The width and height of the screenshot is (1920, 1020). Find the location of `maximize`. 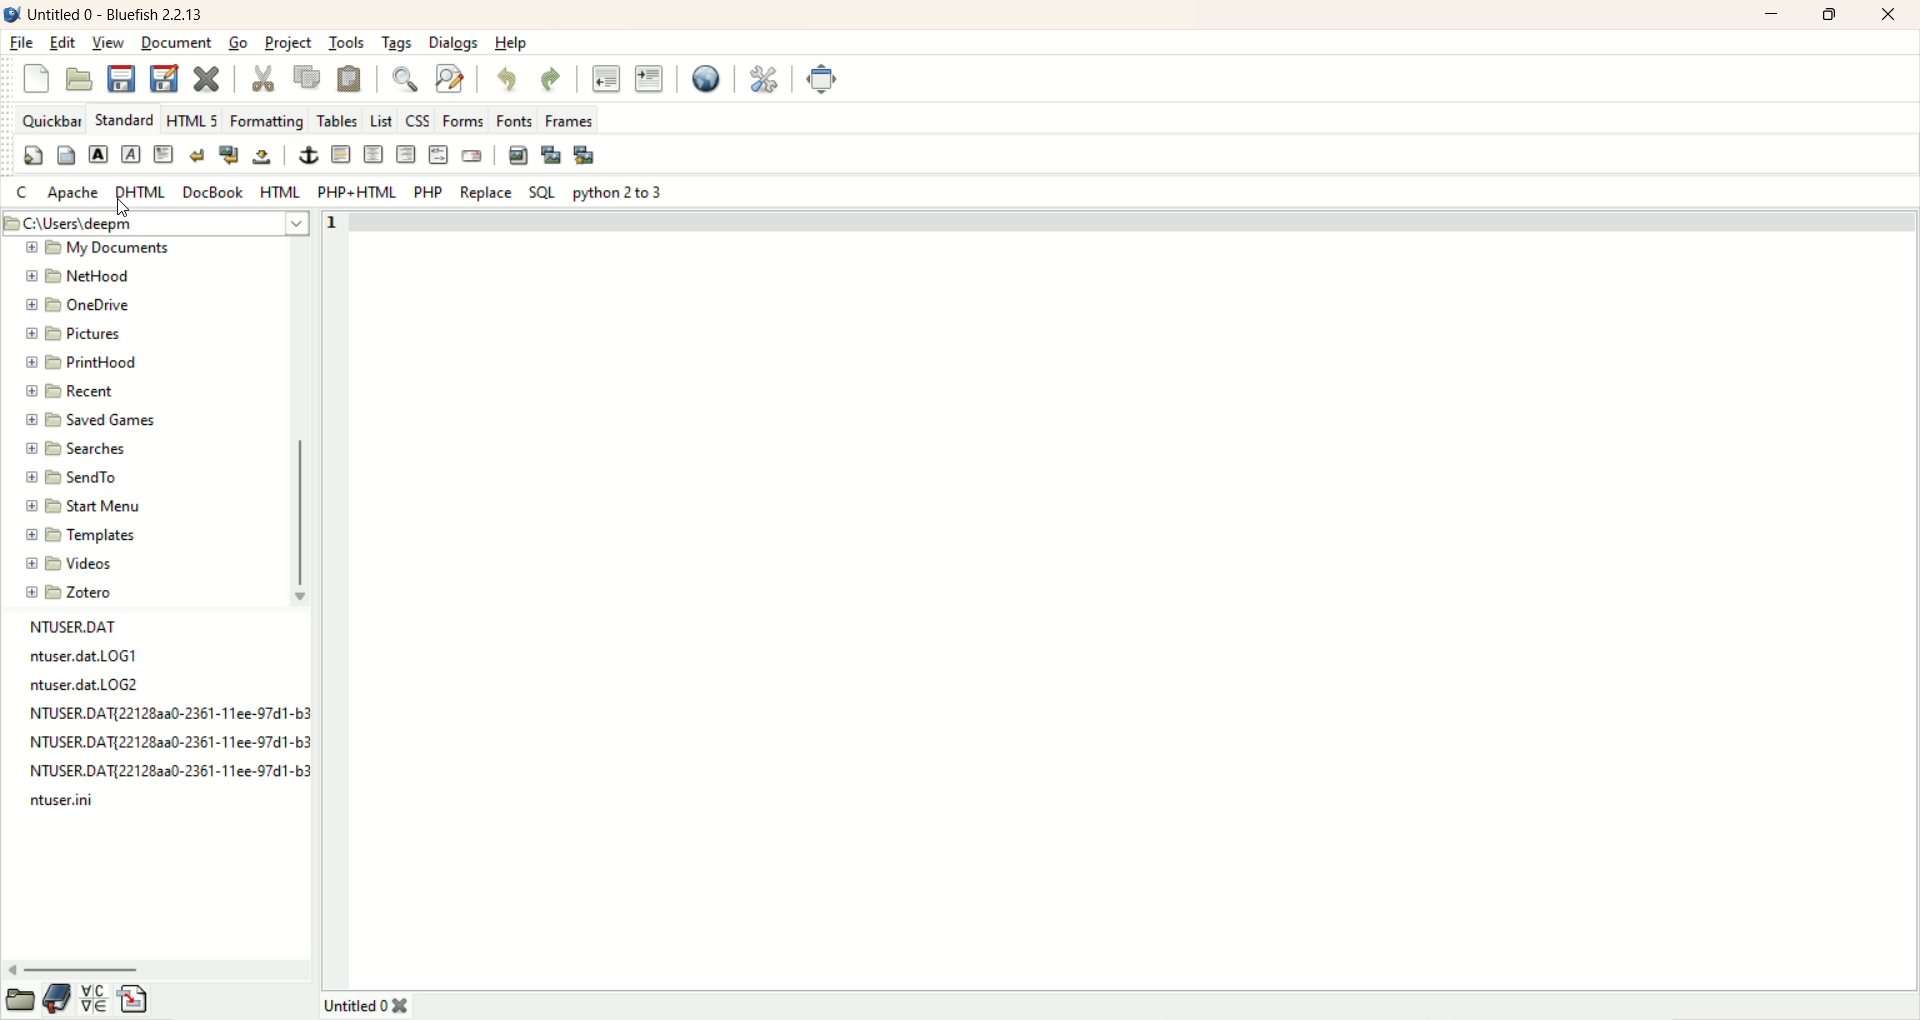

maximize is located at coordinates (1834, 15).